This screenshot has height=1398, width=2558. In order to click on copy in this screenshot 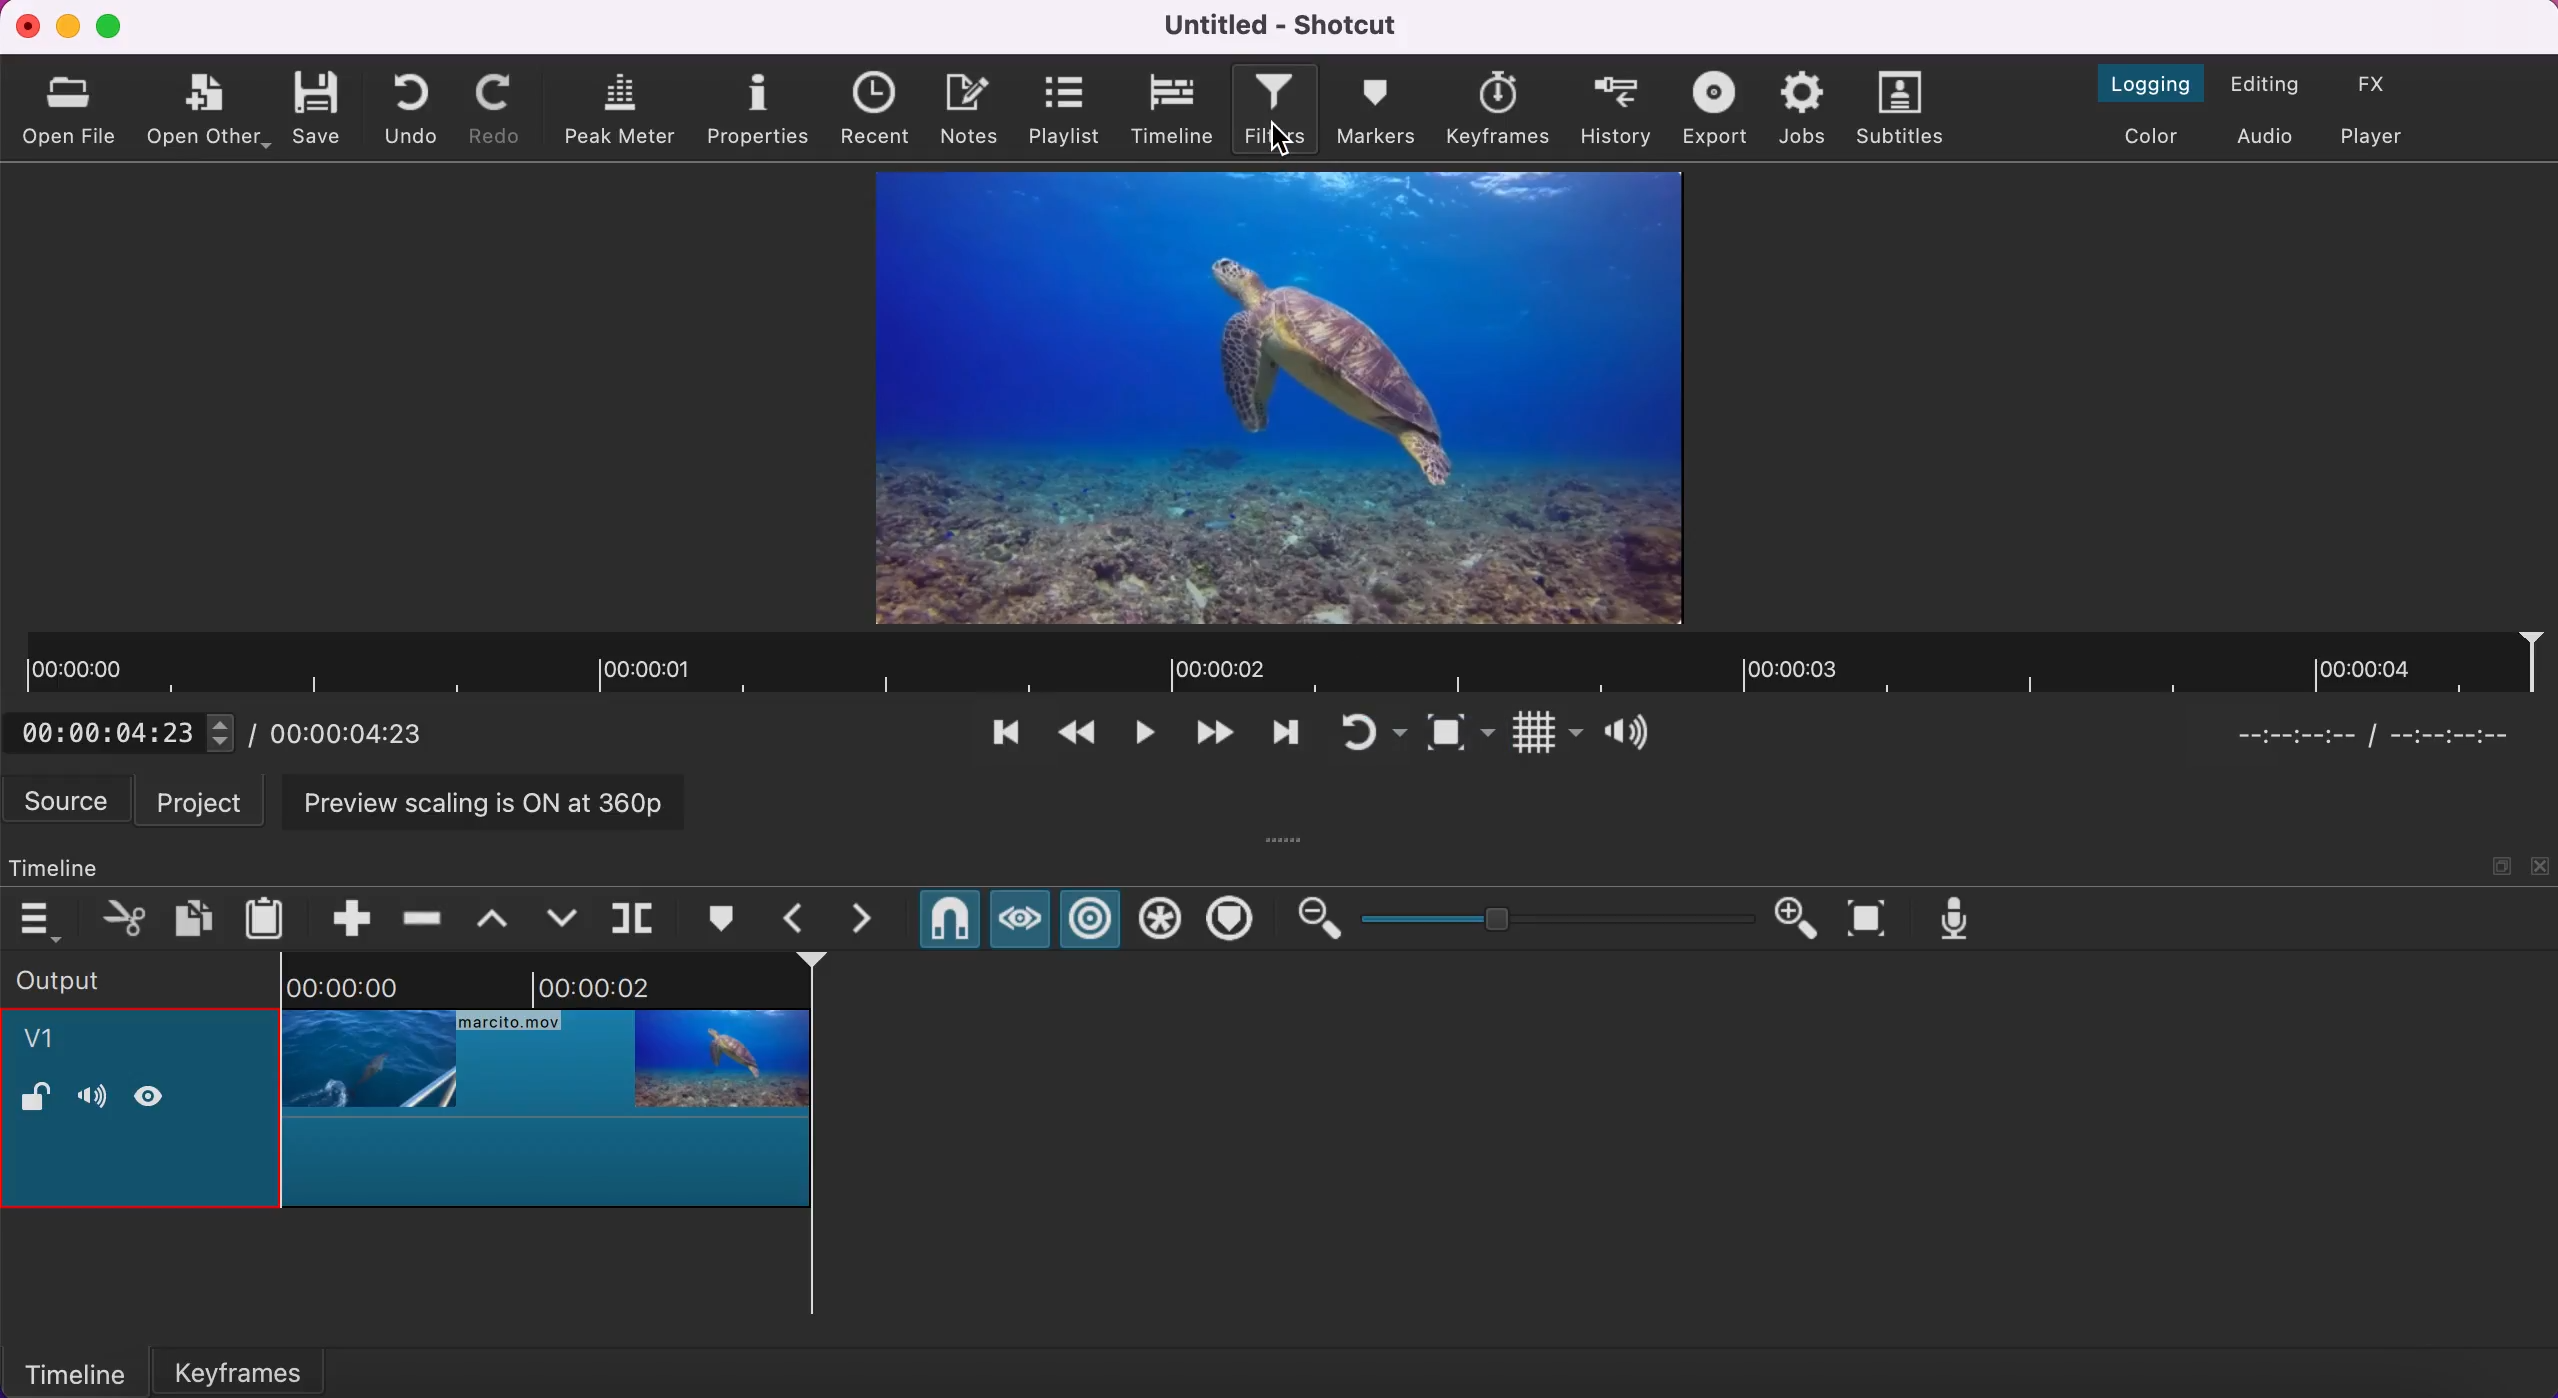, I will do `click(197, 916)`.